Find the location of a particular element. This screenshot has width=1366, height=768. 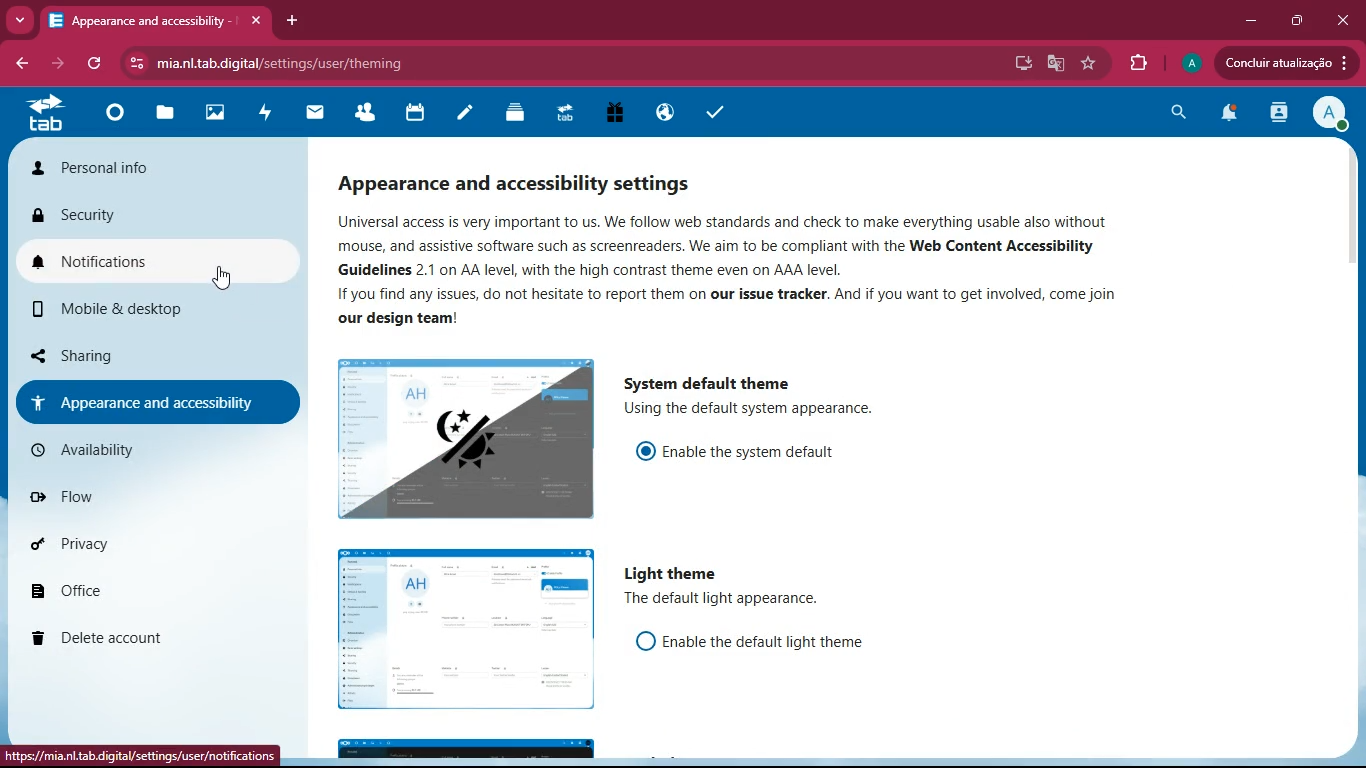

tasks is located at coordinates (717, 111).